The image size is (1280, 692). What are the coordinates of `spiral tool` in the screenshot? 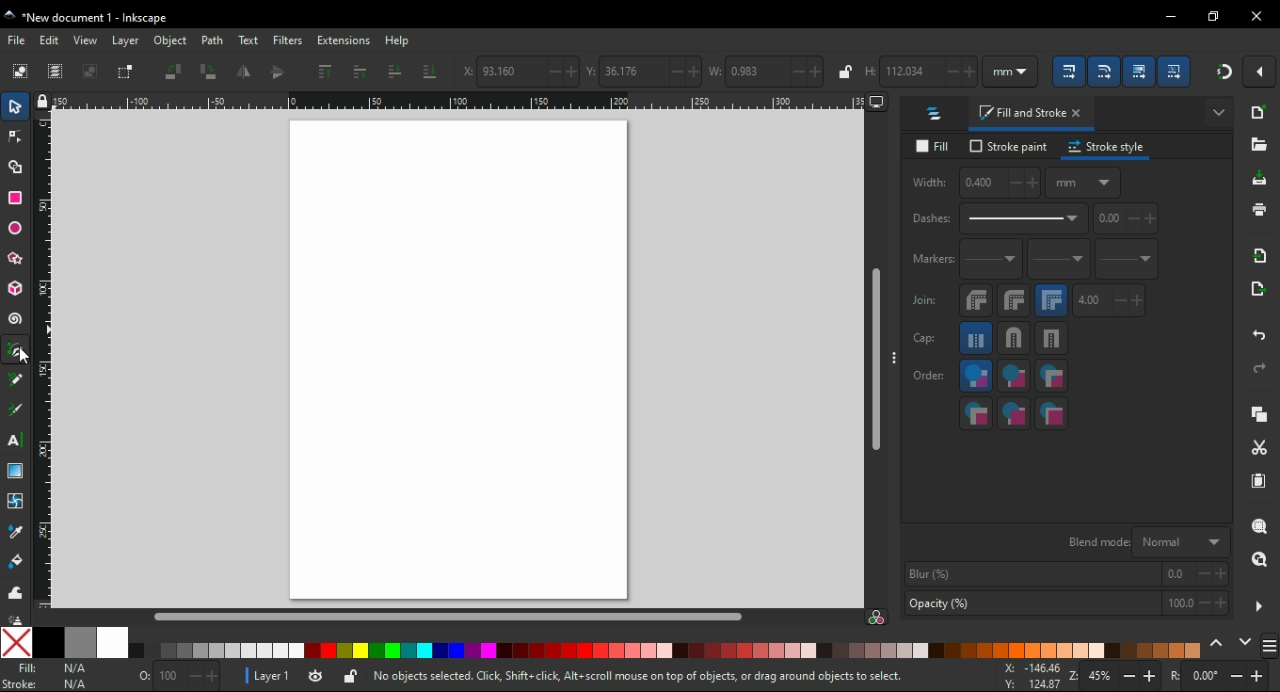 It's located at (17, 319).